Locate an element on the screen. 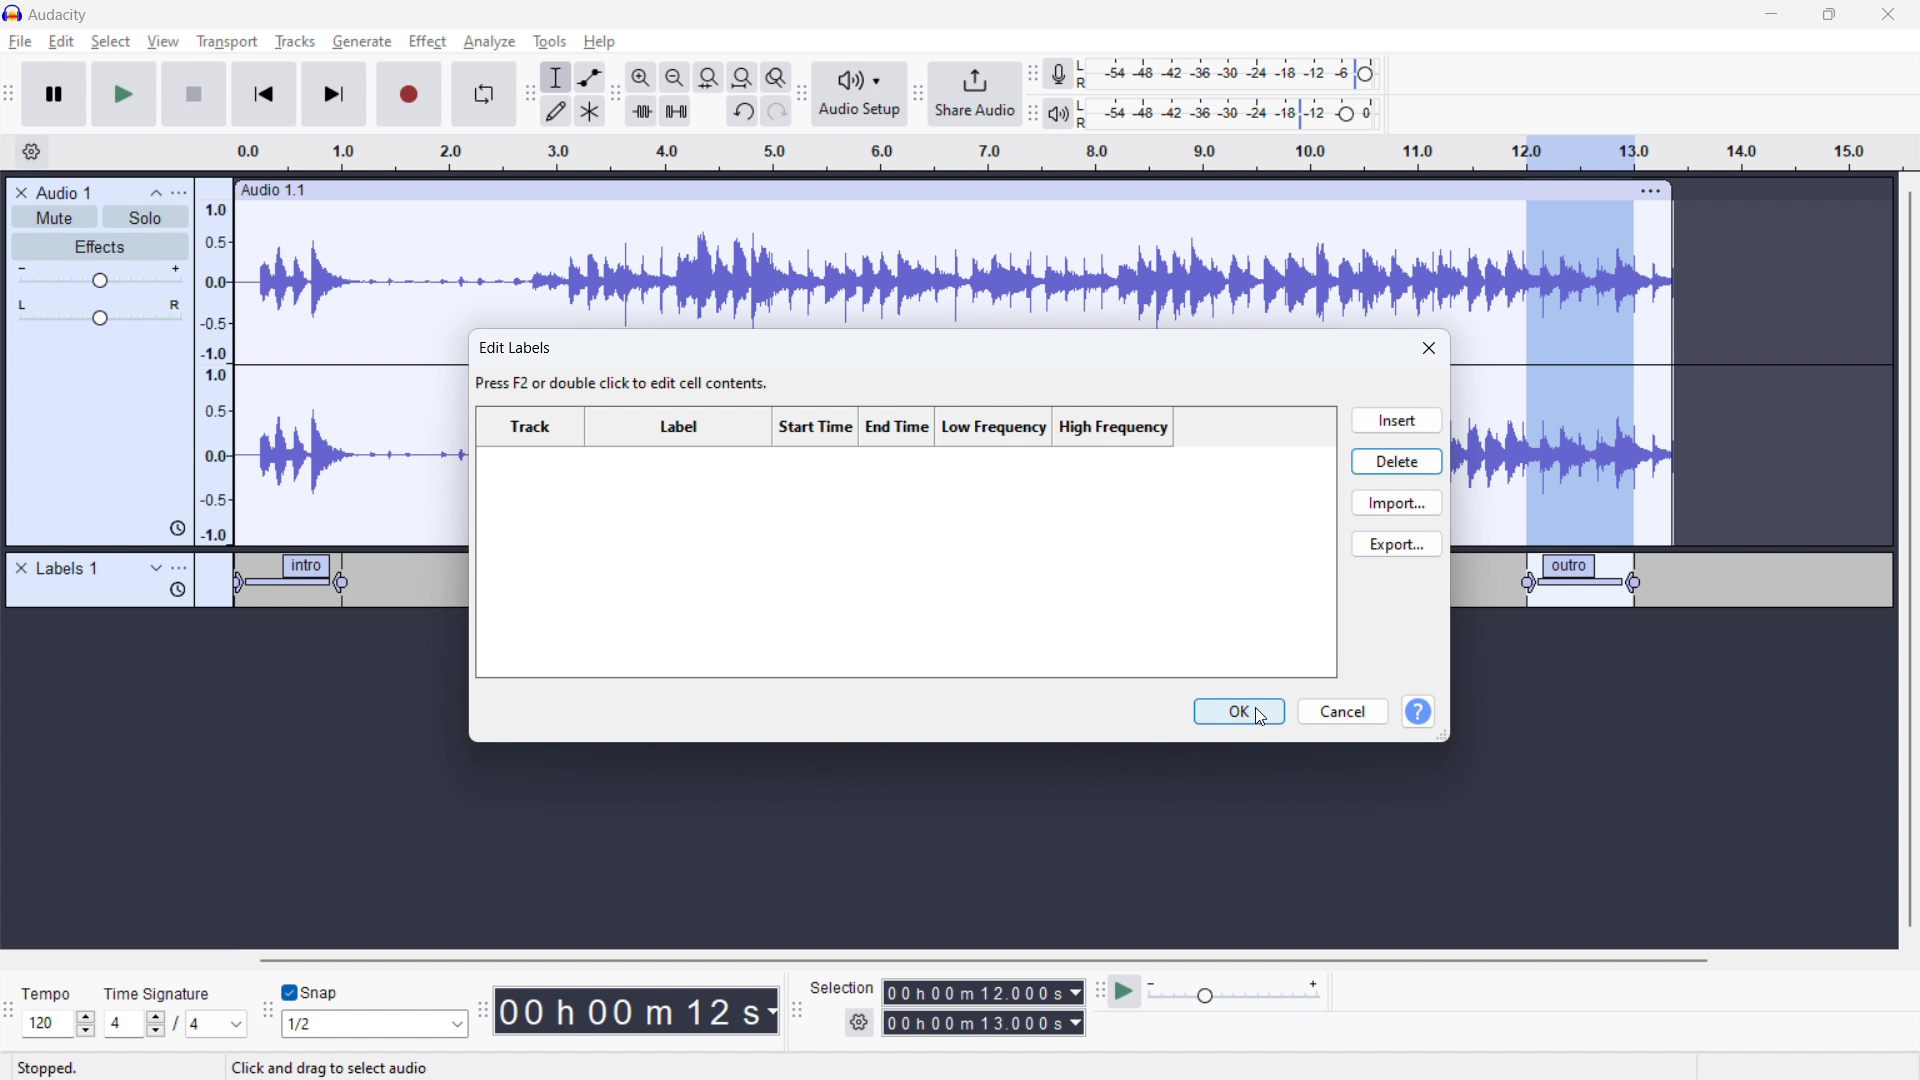 The image size is (1920, 1080). minimize is located at coordinates (1770, 15).